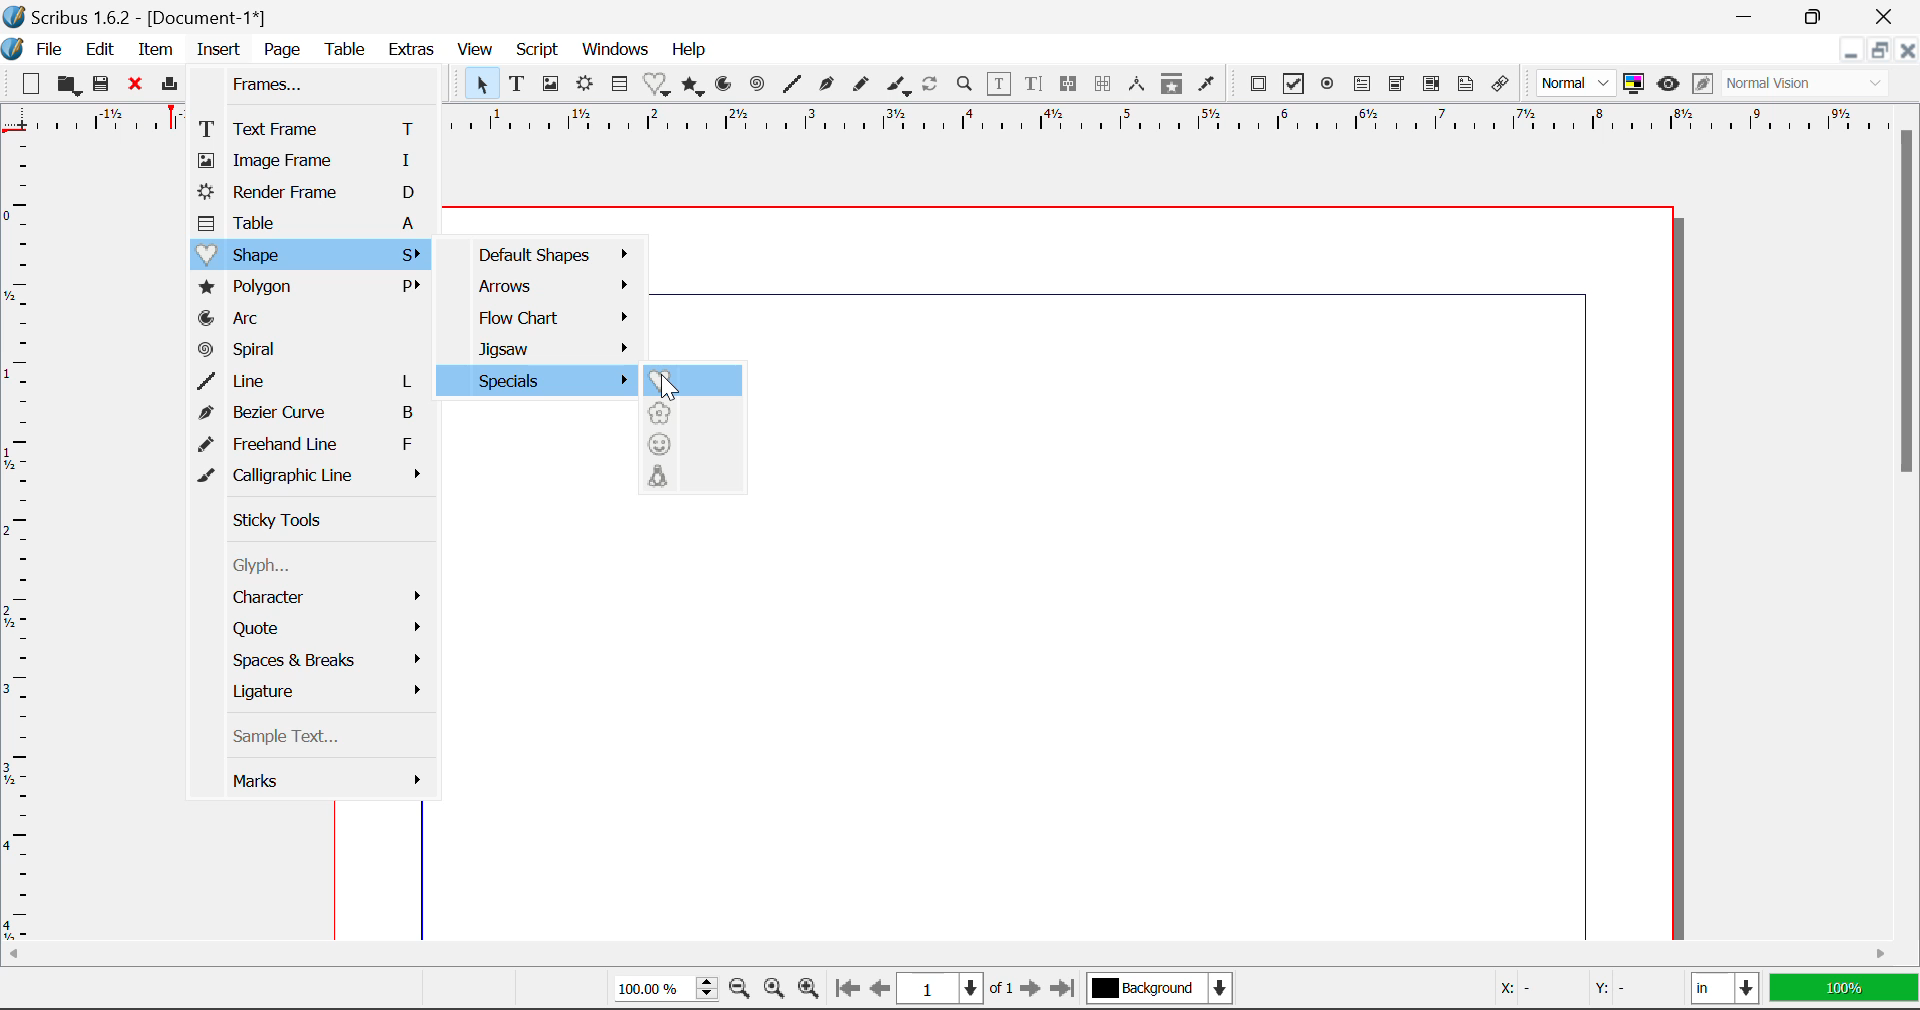 The height and width of the screenshot is (1010, 1920). I want to click on Pdf List box, so click(1433, 86).